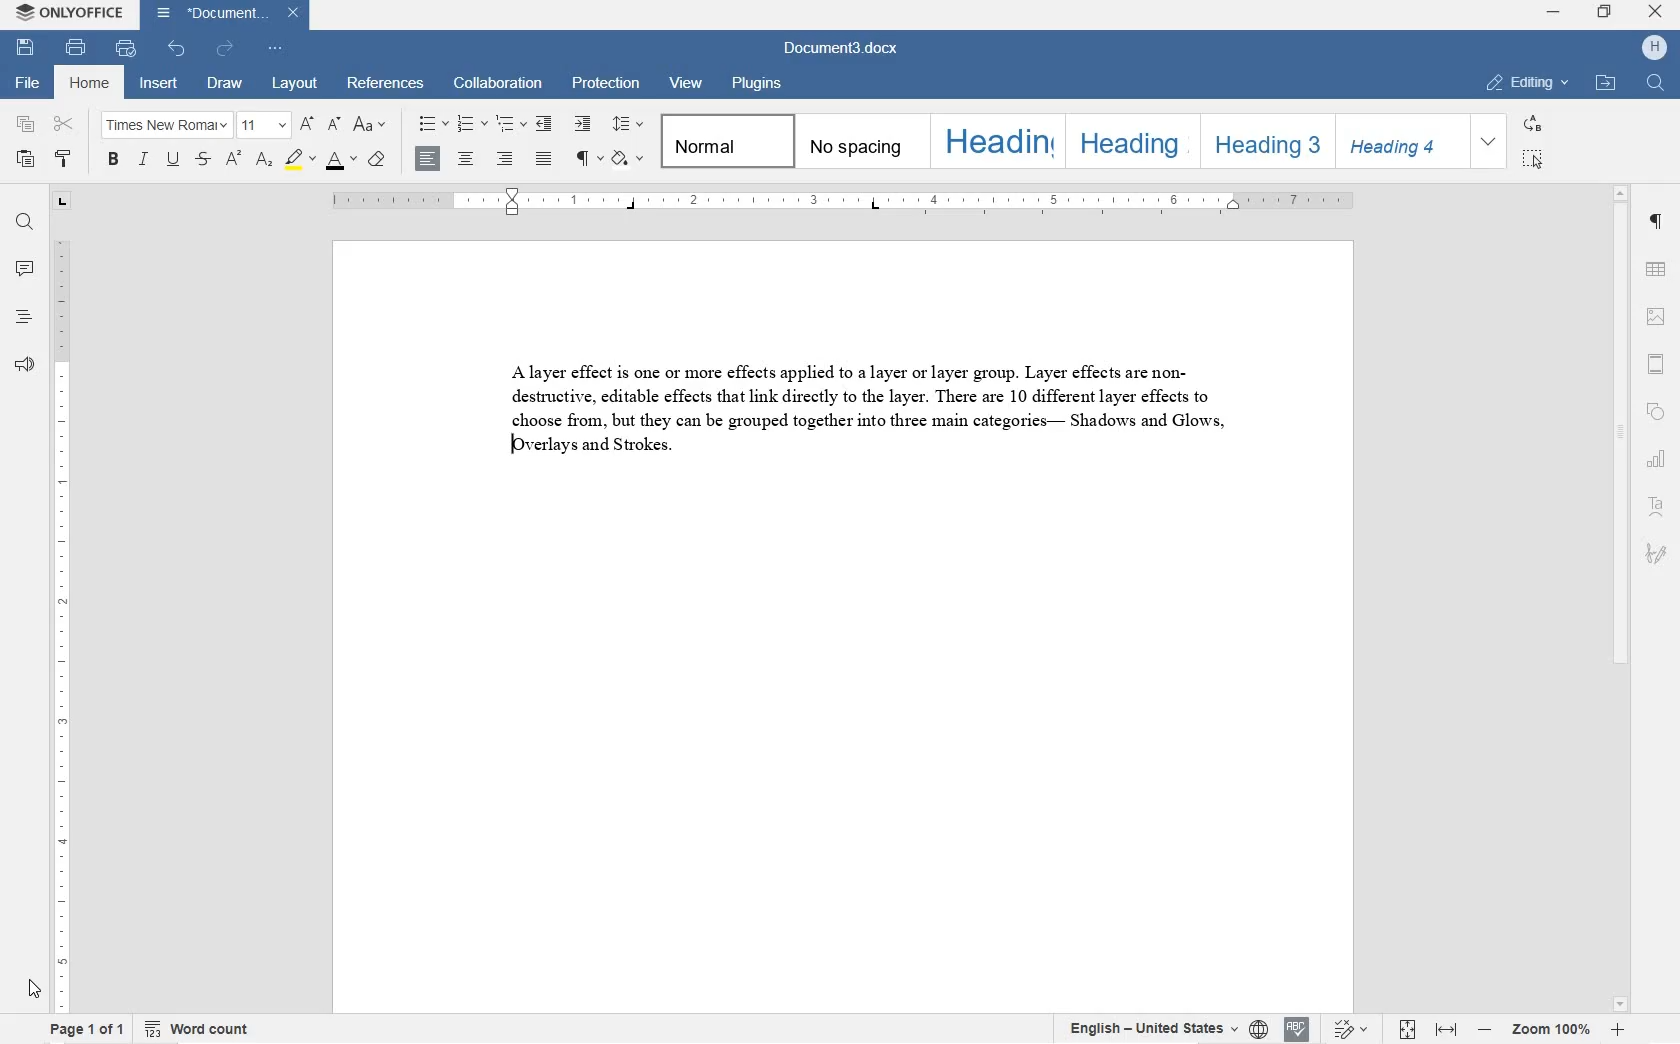 This screenshot has height=1044, width=1680. What do you see at coordinates (1605, 14) in the screenshot?
I see `RESTORE` at bounding box center [1605, 14].